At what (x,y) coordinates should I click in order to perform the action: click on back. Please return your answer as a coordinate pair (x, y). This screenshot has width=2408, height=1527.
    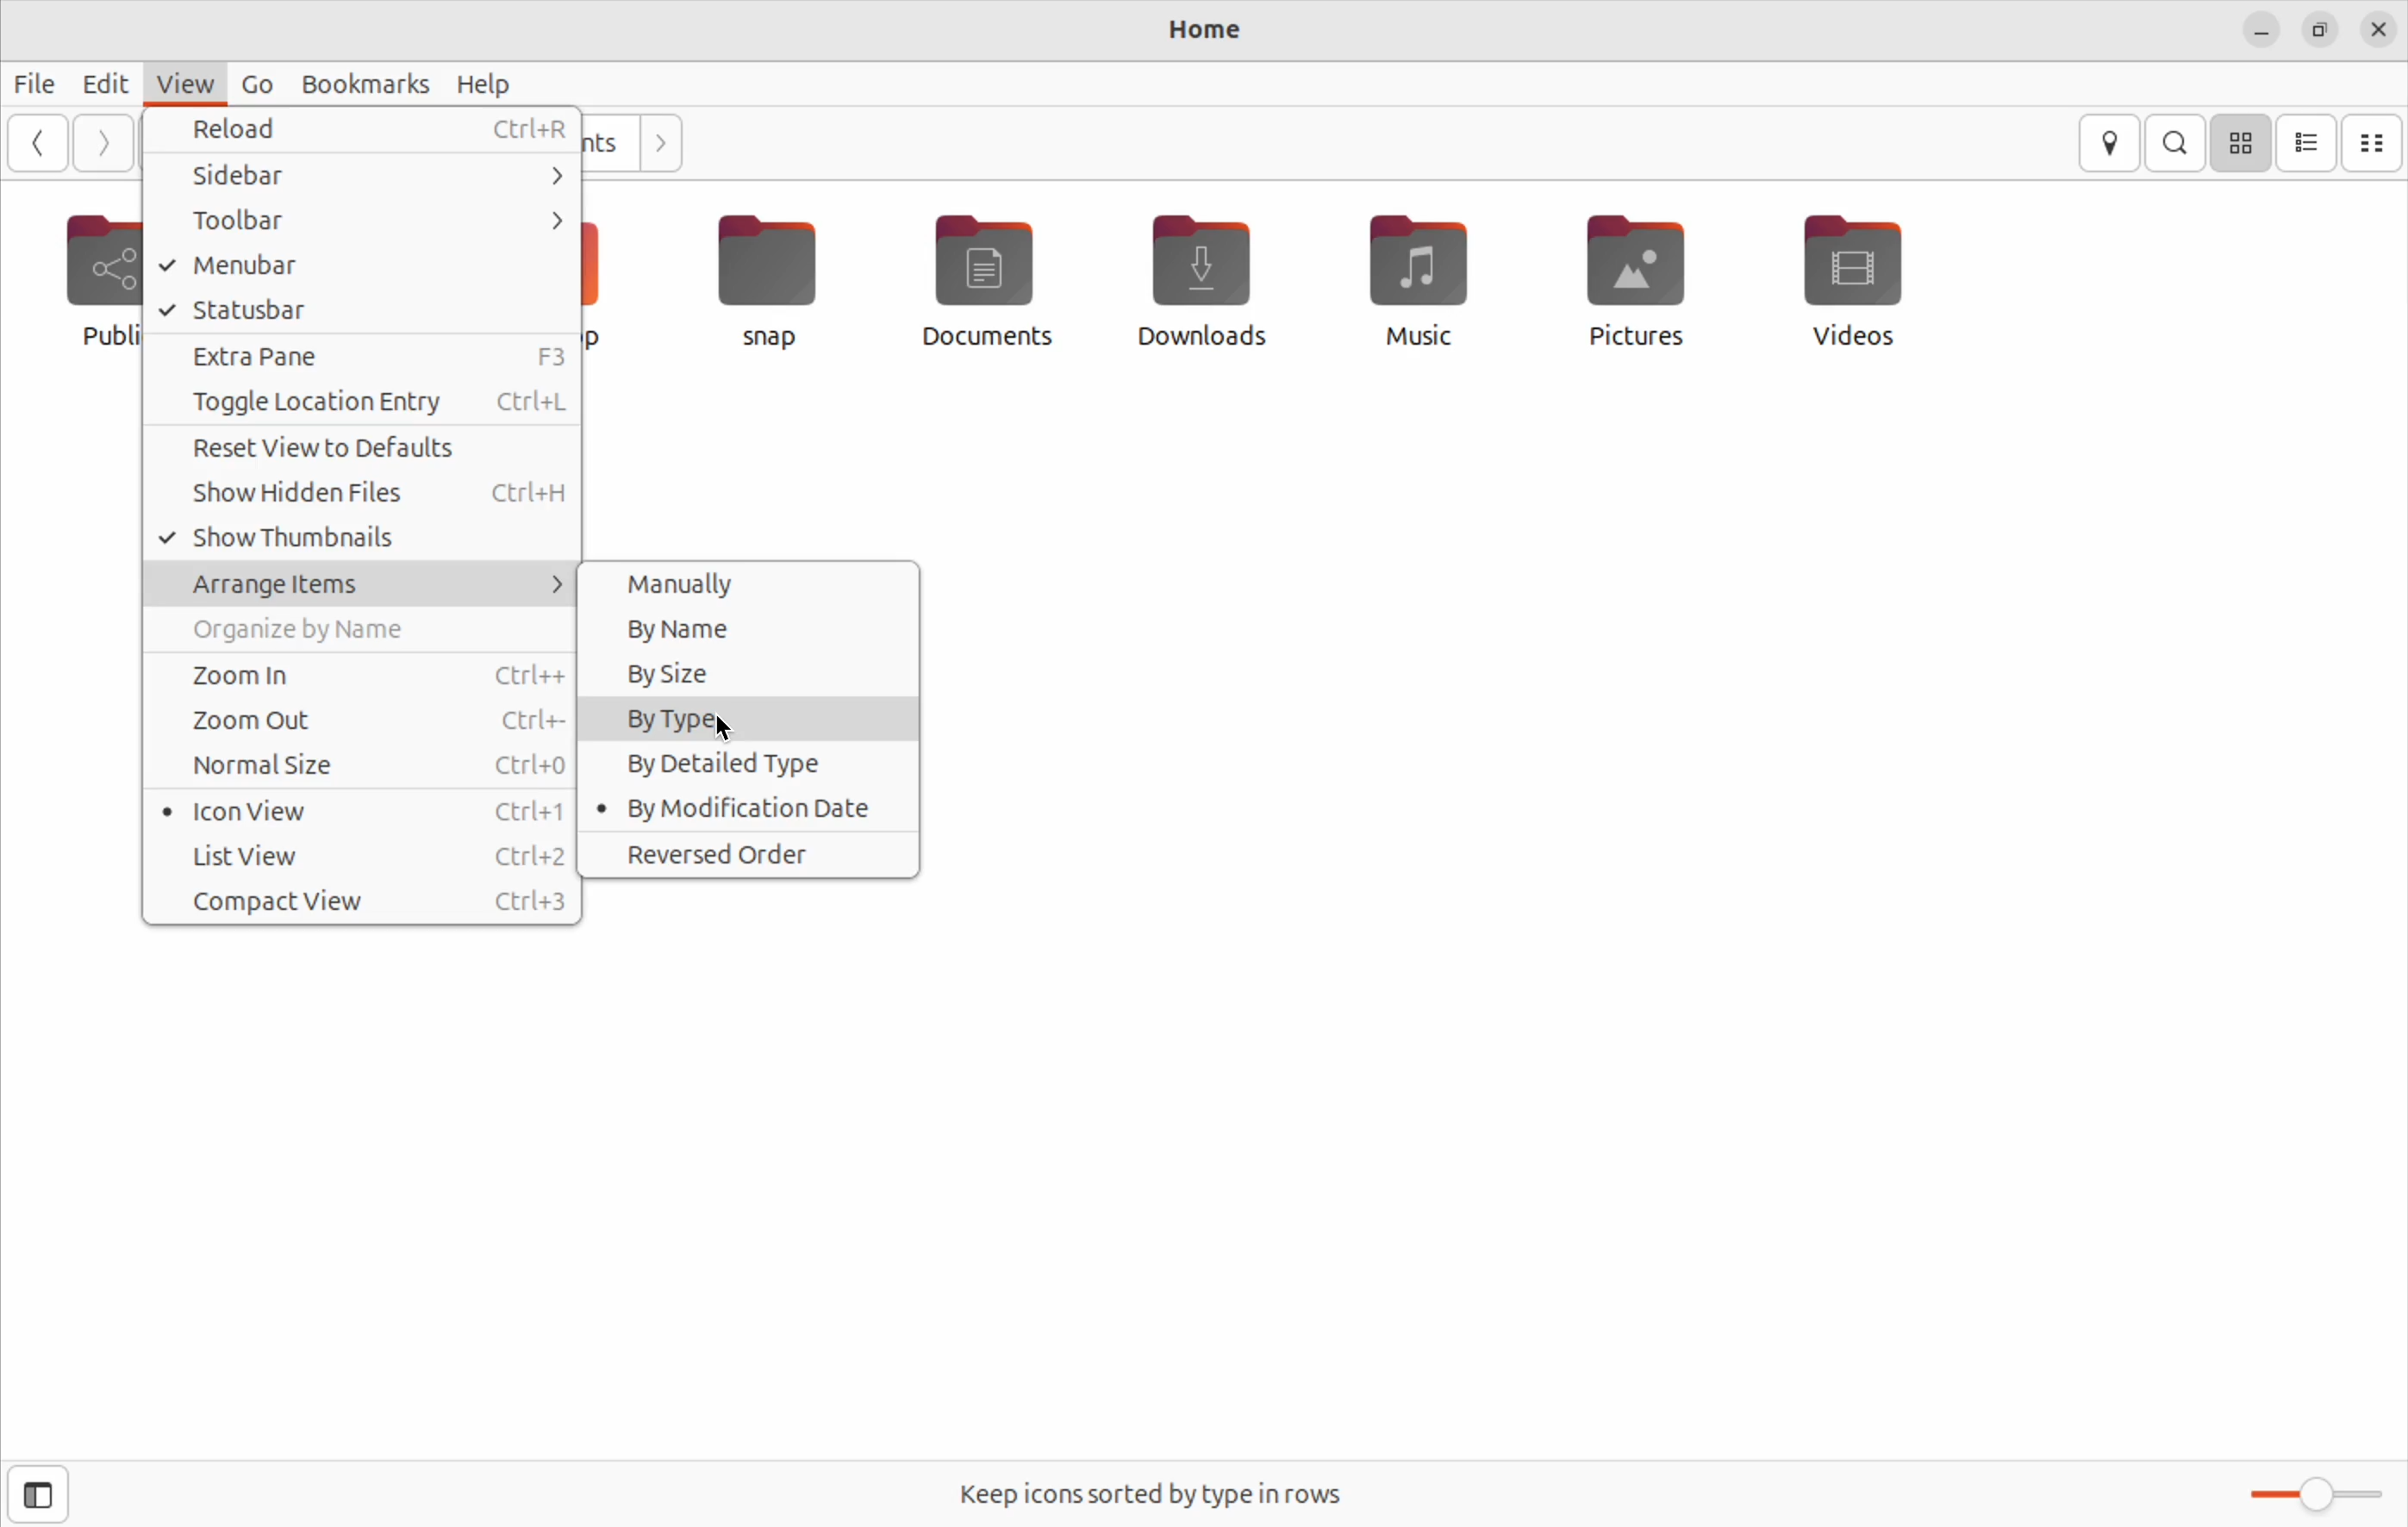
    Looking at the image, I should click on (38, 145).